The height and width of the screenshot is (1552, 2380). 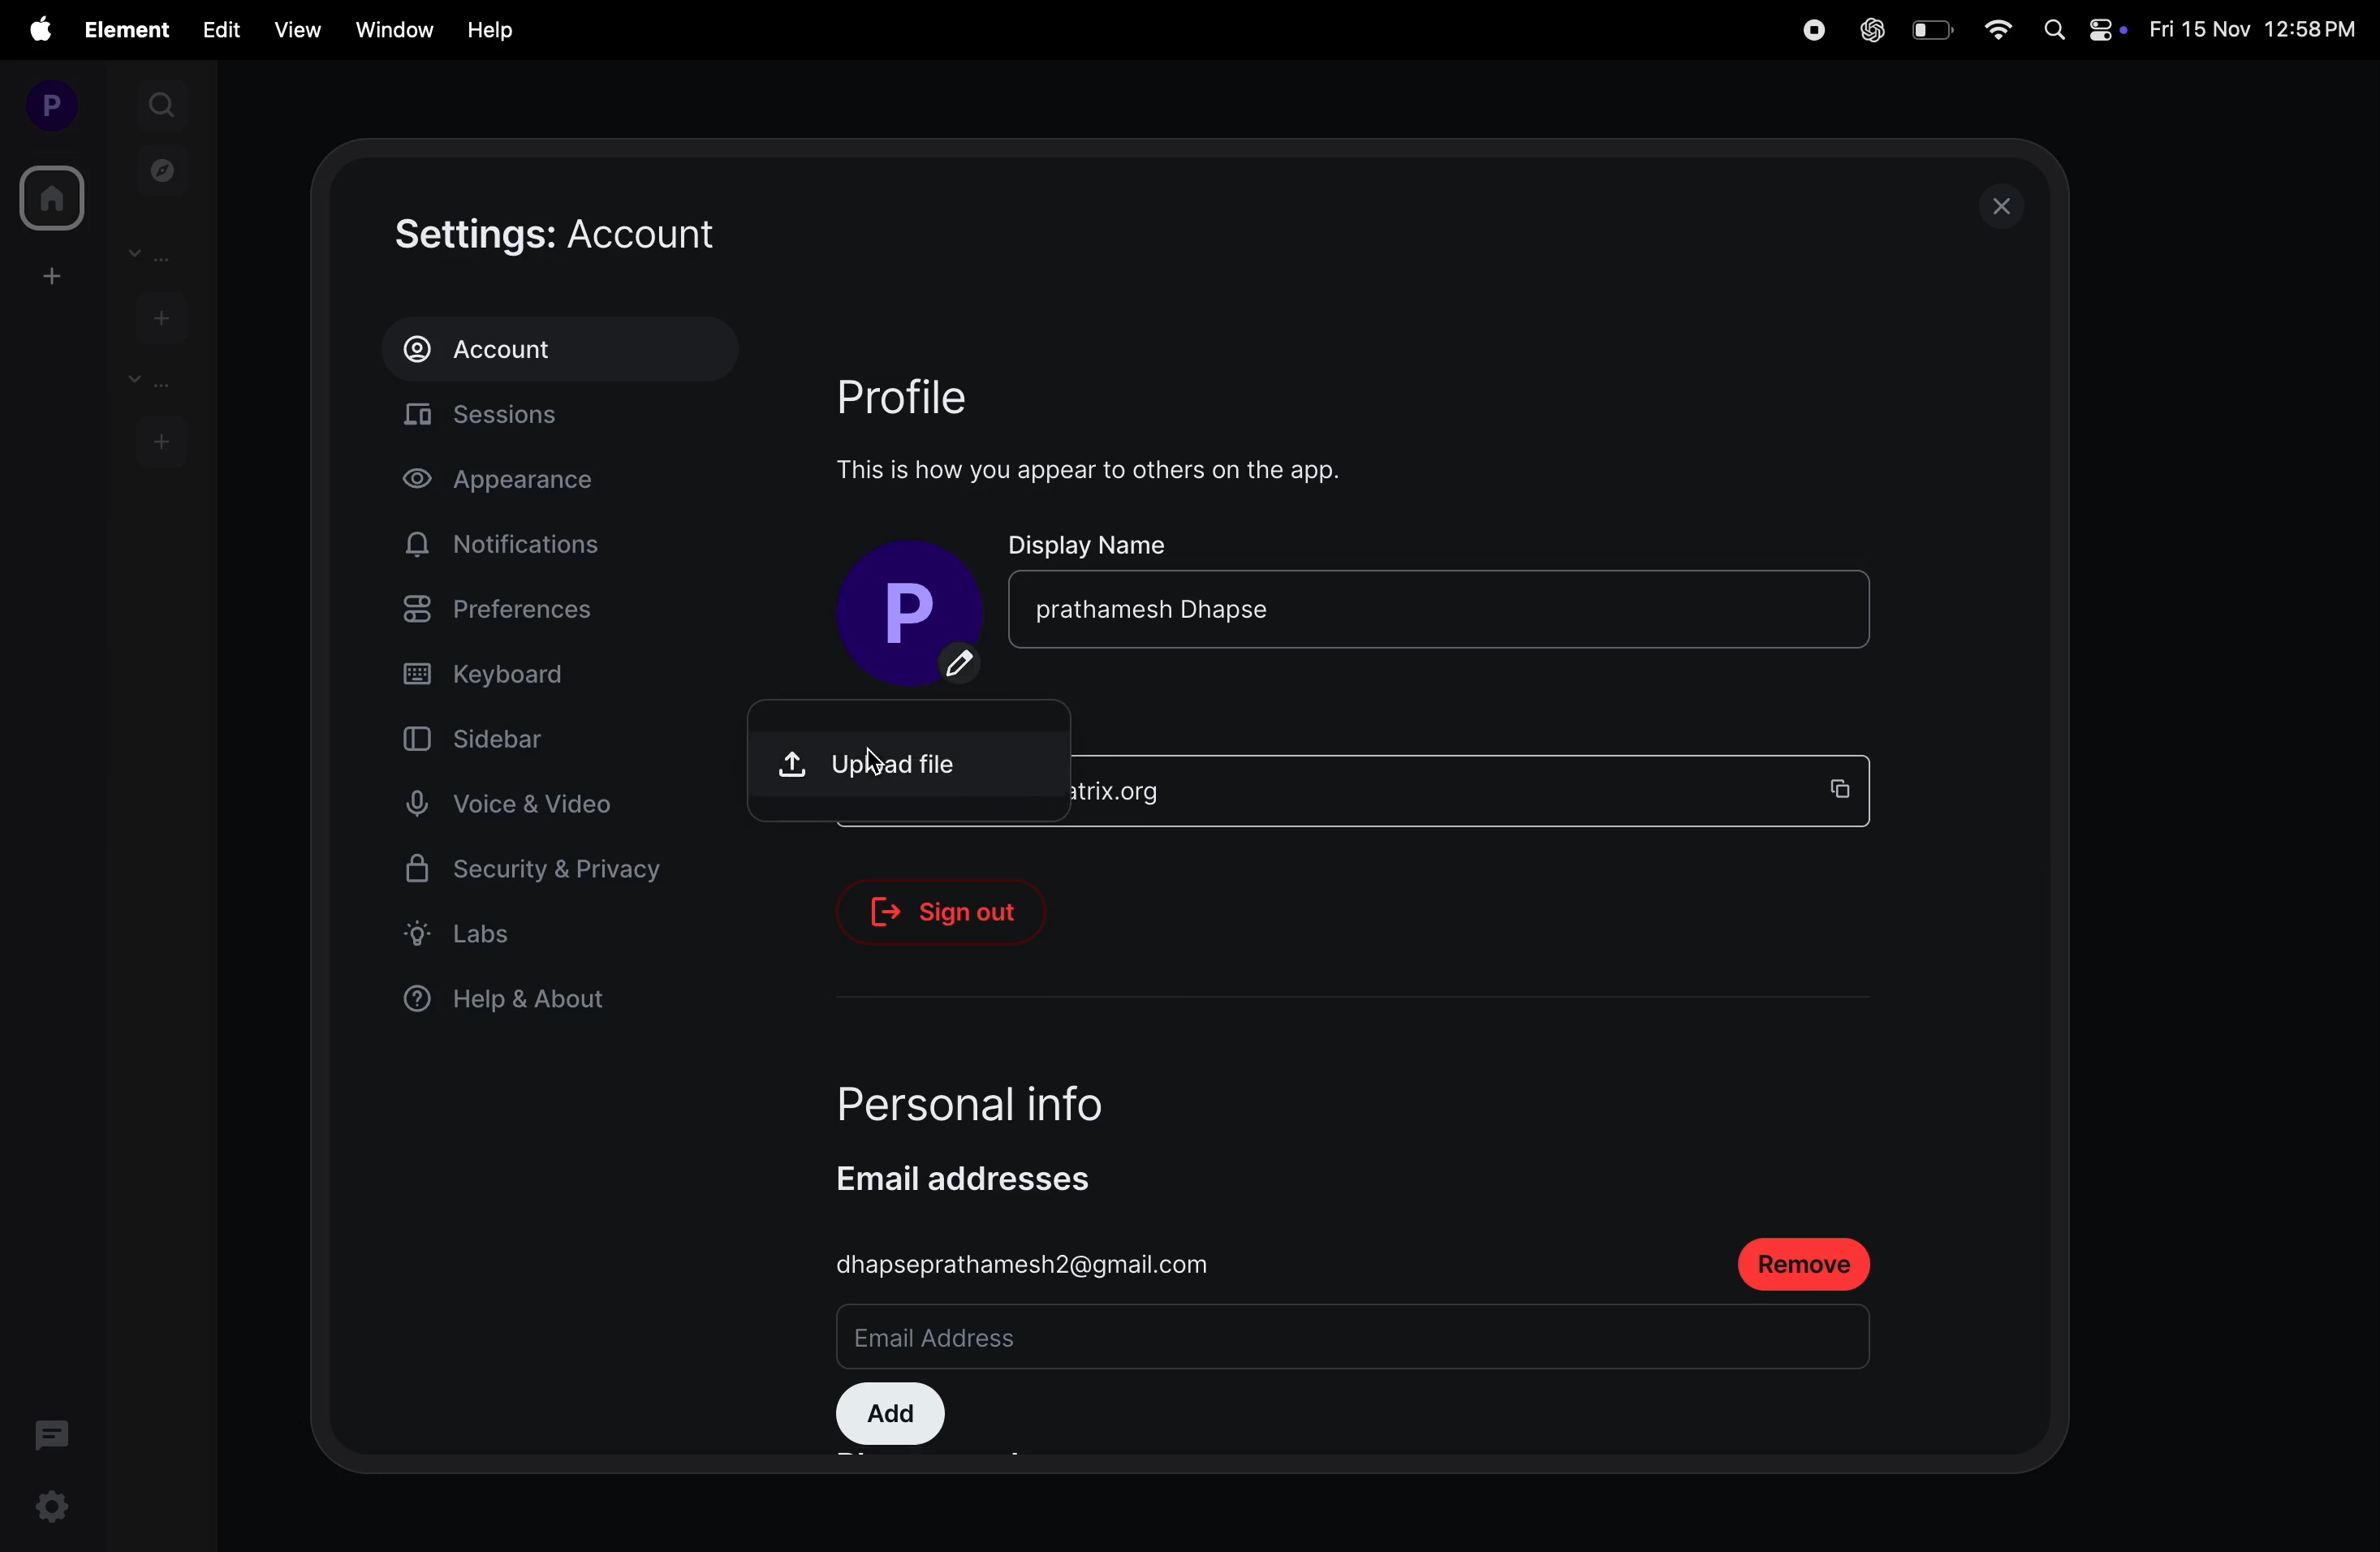 I want to click on sessions, so click(x=570, y=420).